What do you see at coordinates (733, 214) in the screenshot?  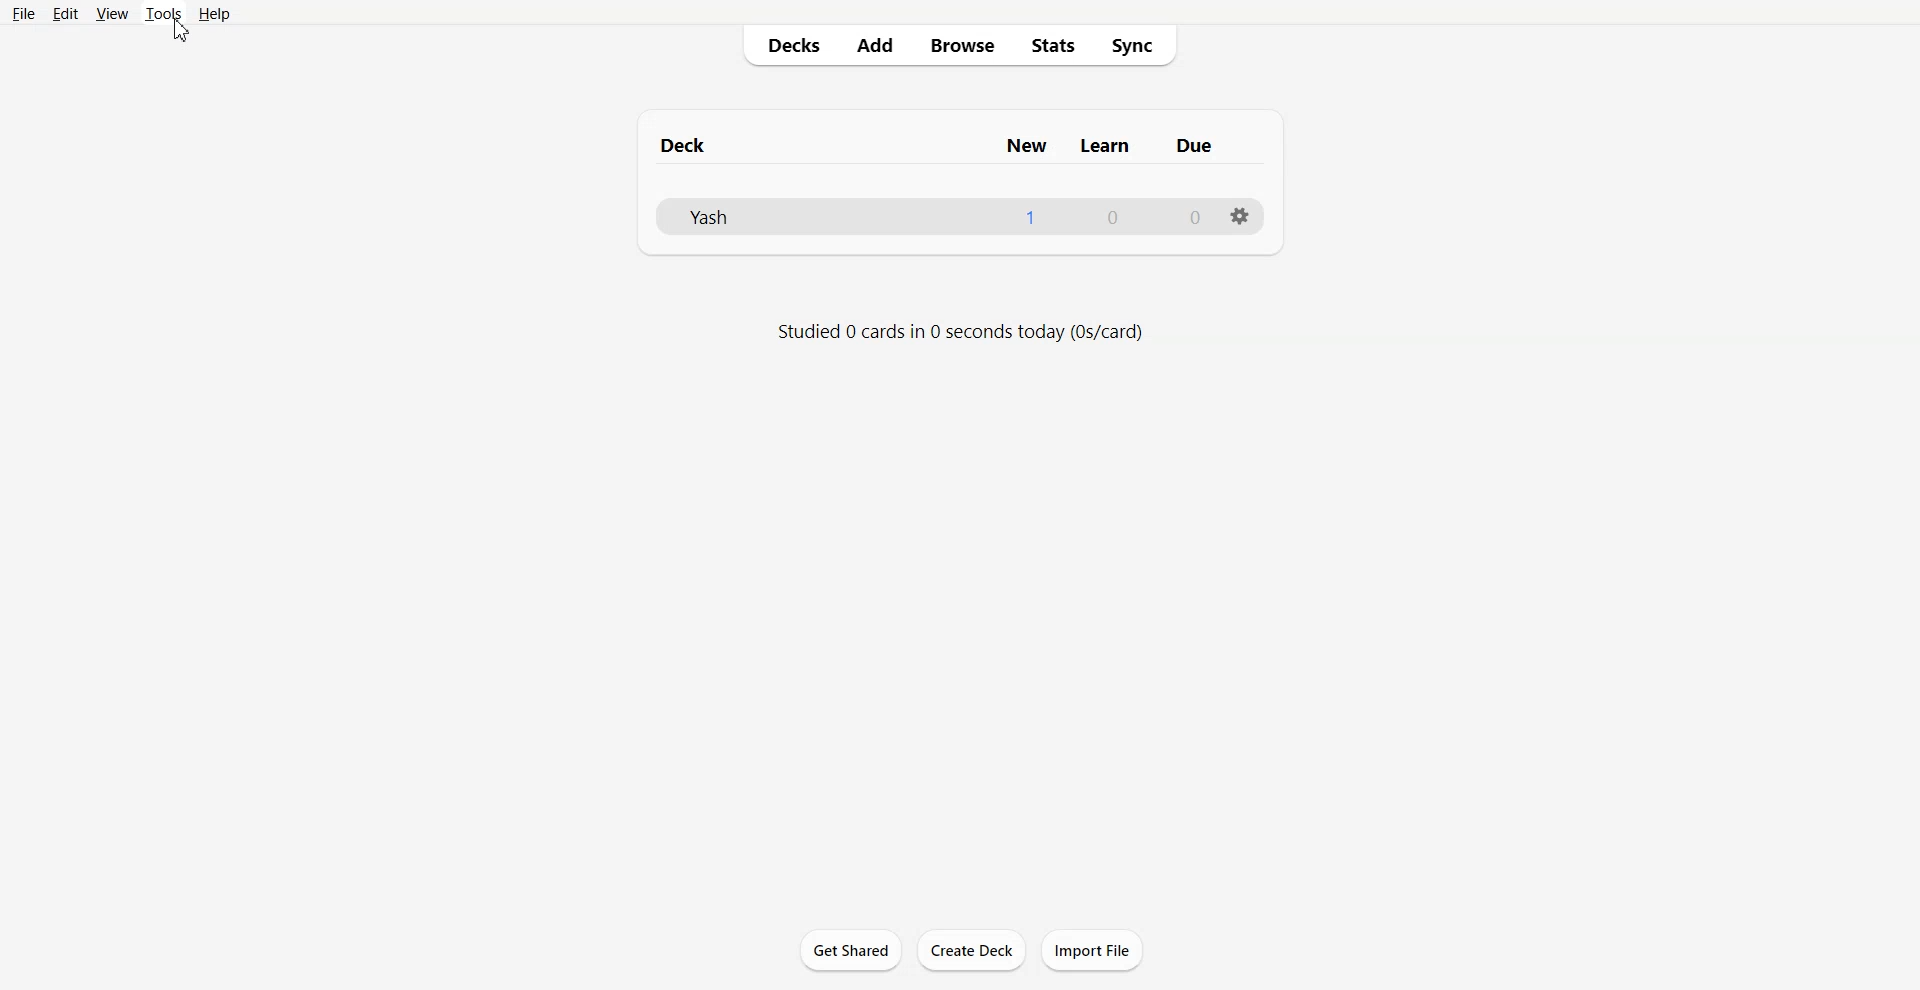 I see `yashs` at bounding box center [733, 214].